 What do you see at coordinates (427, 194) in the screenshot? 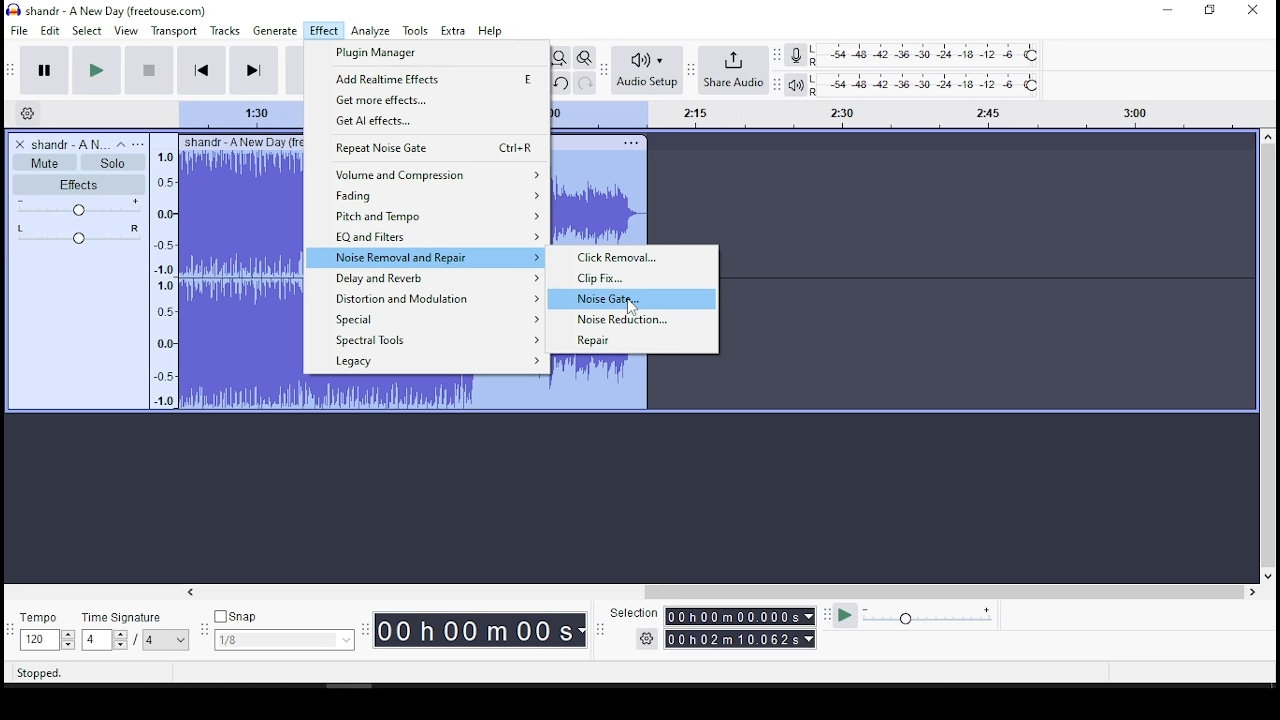
I see `fading` at bounding box center [427, 194].